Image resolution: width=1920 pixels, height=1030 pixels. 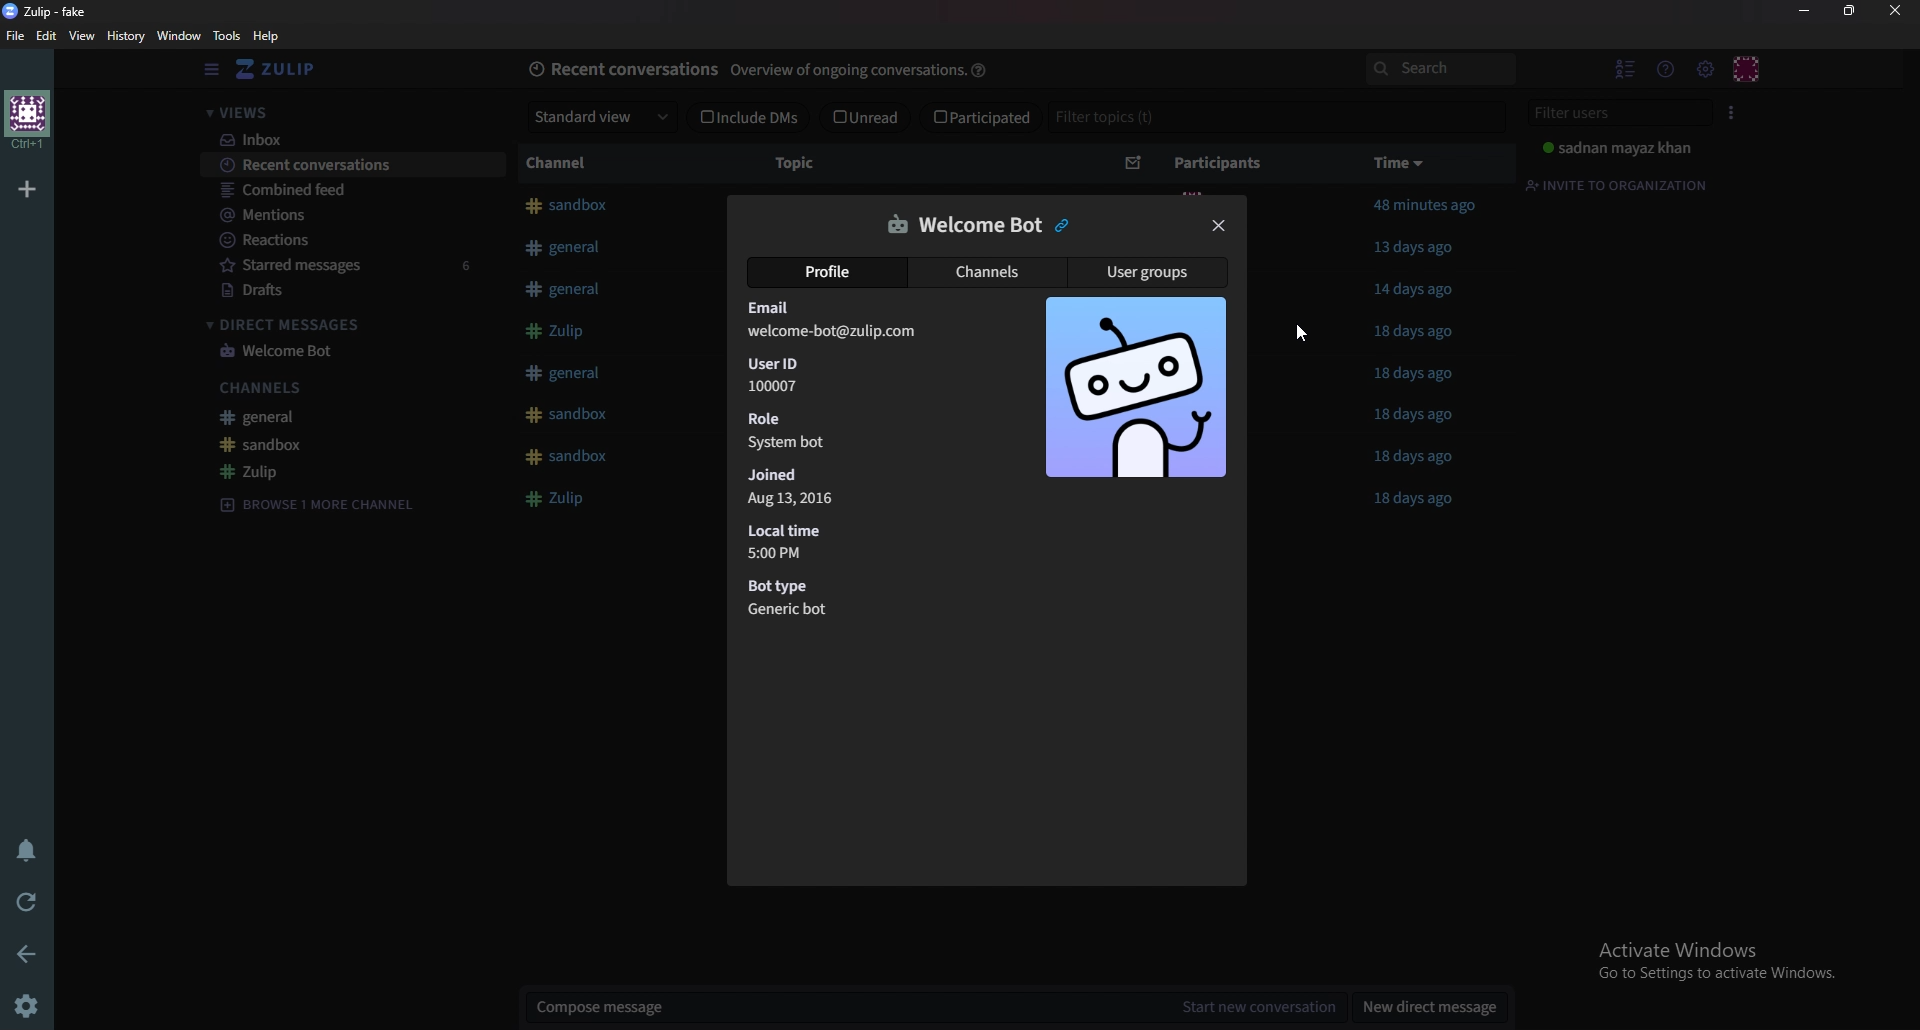 I want to click on Starred message, so click(x=352, y=267).